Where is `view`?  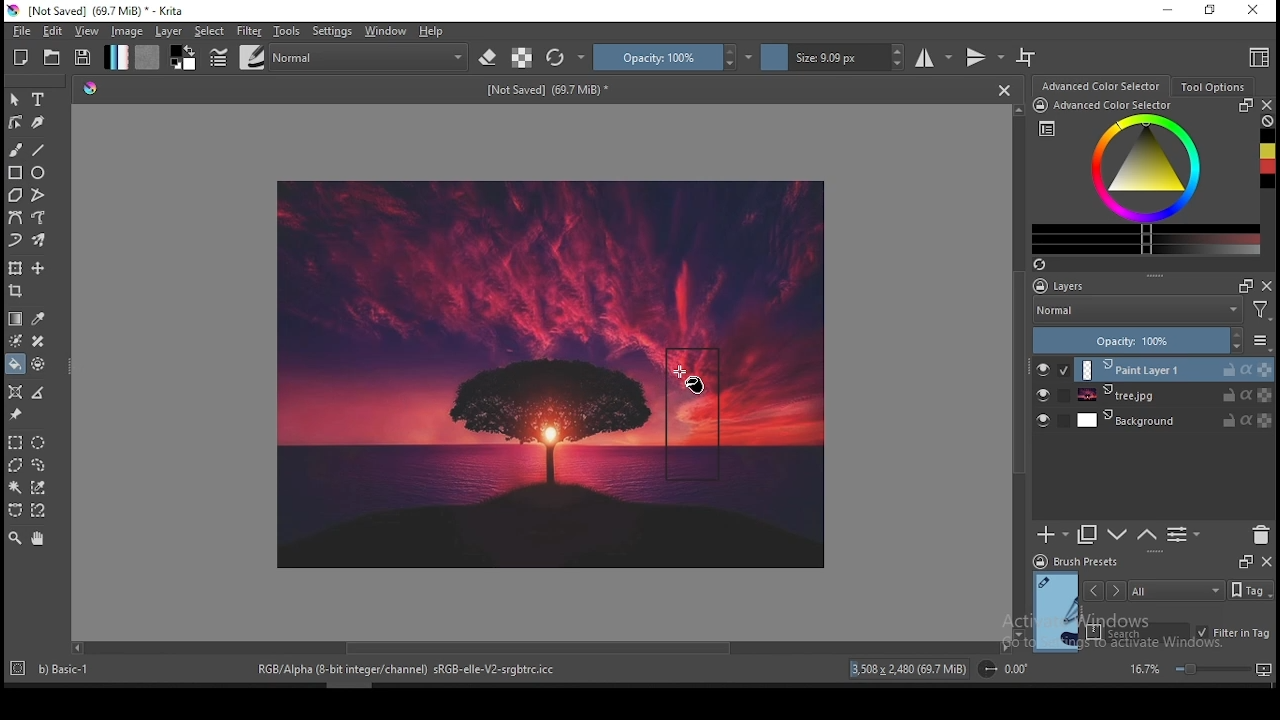
view is located at coordinates (89, 32).